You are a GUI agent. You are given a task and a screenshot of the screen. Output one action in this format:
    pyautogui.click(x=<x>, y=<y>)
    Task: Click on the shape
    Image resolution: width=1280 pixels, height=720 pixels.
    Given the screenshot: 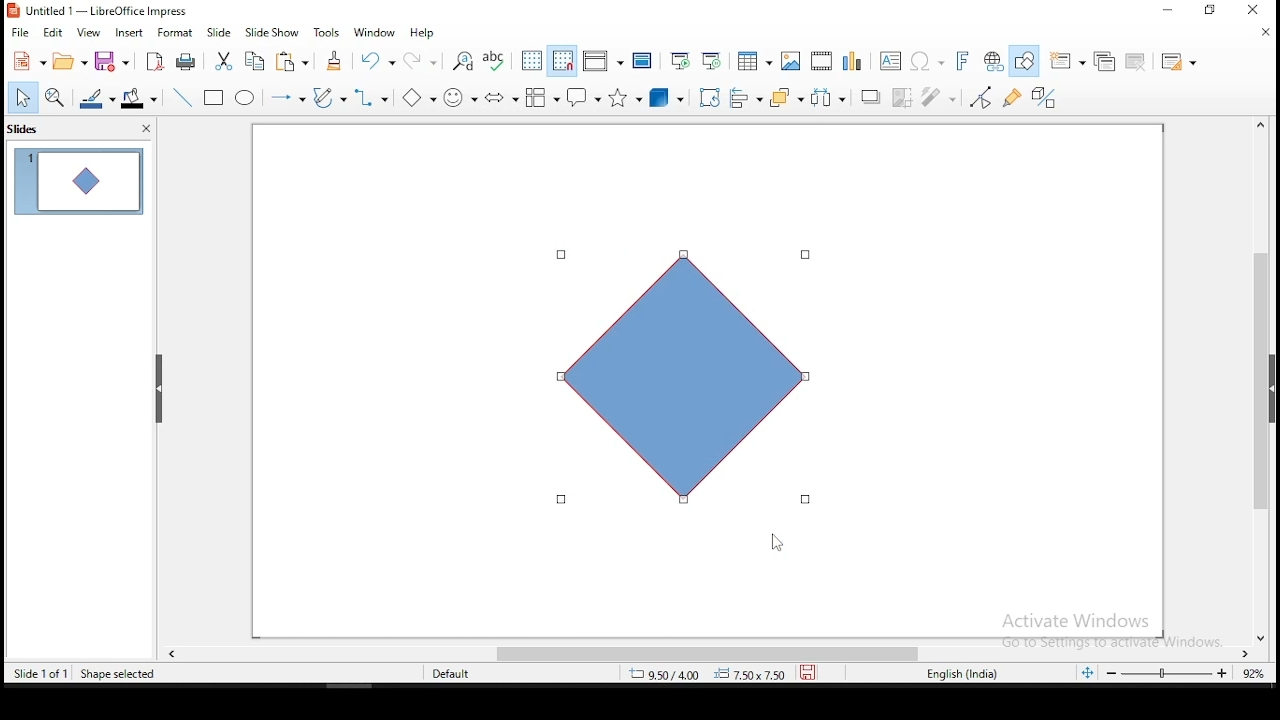 What is the action you would take?
    pyautogui.click(x=693, y=378)
    